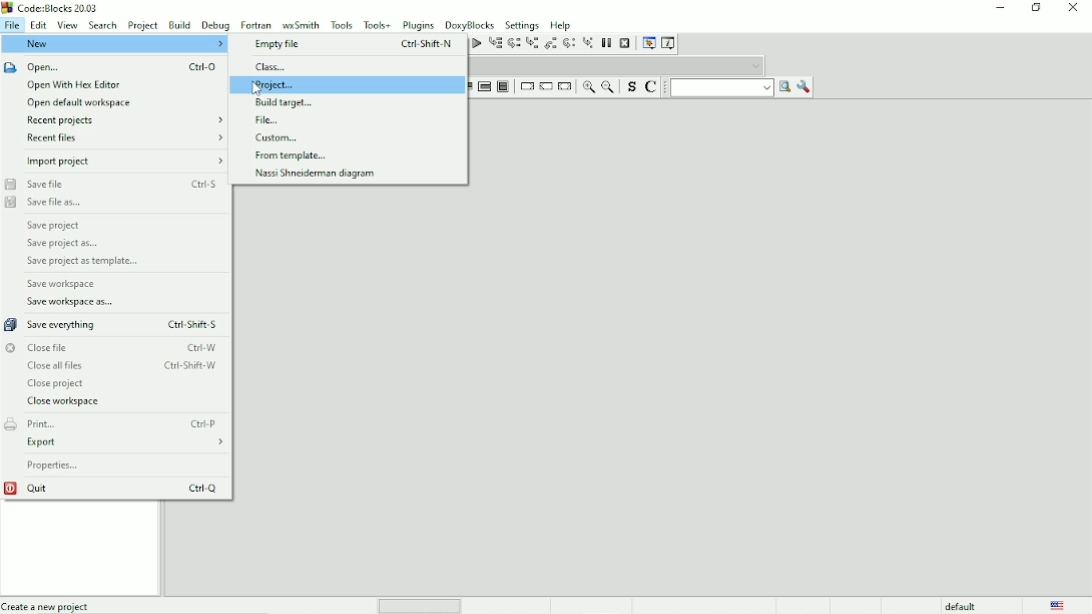 Image resolution: width=1092 pixels, height=614 pixels. Describe the element at coordinates (127, 121) in the screenshot. I see `Recent projects` at that location.